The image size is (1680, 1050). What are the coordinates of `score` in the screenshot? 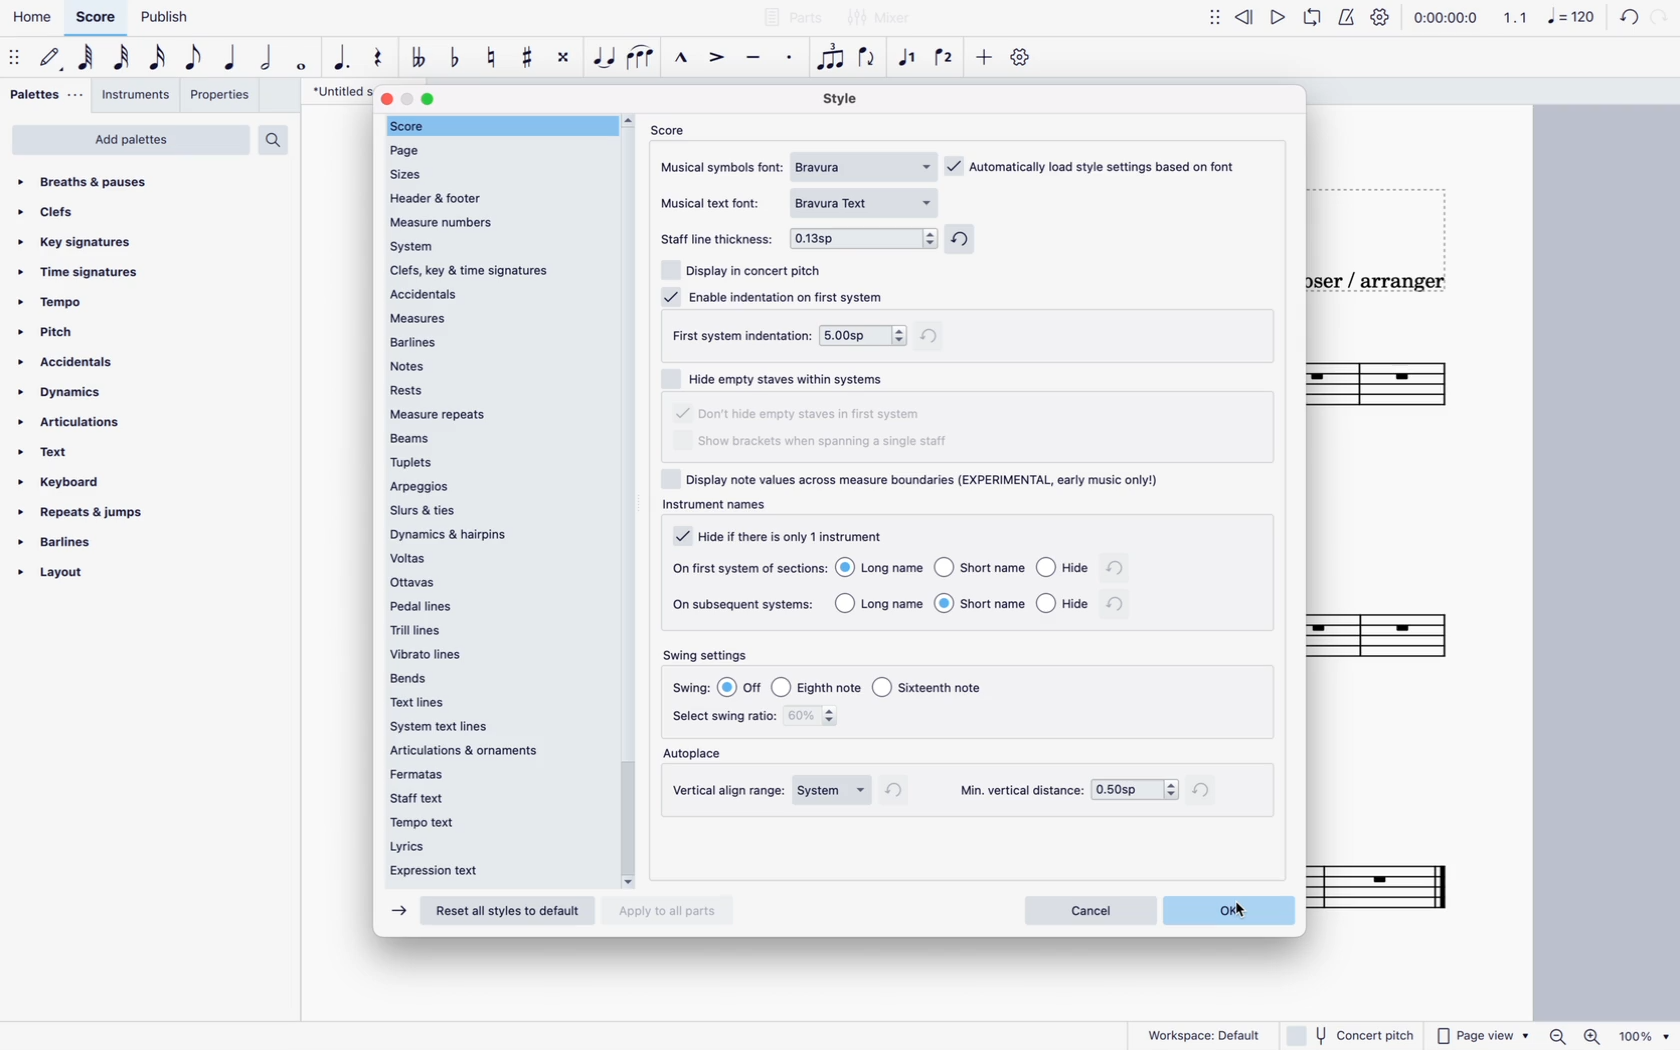 It's located at (672, 129).